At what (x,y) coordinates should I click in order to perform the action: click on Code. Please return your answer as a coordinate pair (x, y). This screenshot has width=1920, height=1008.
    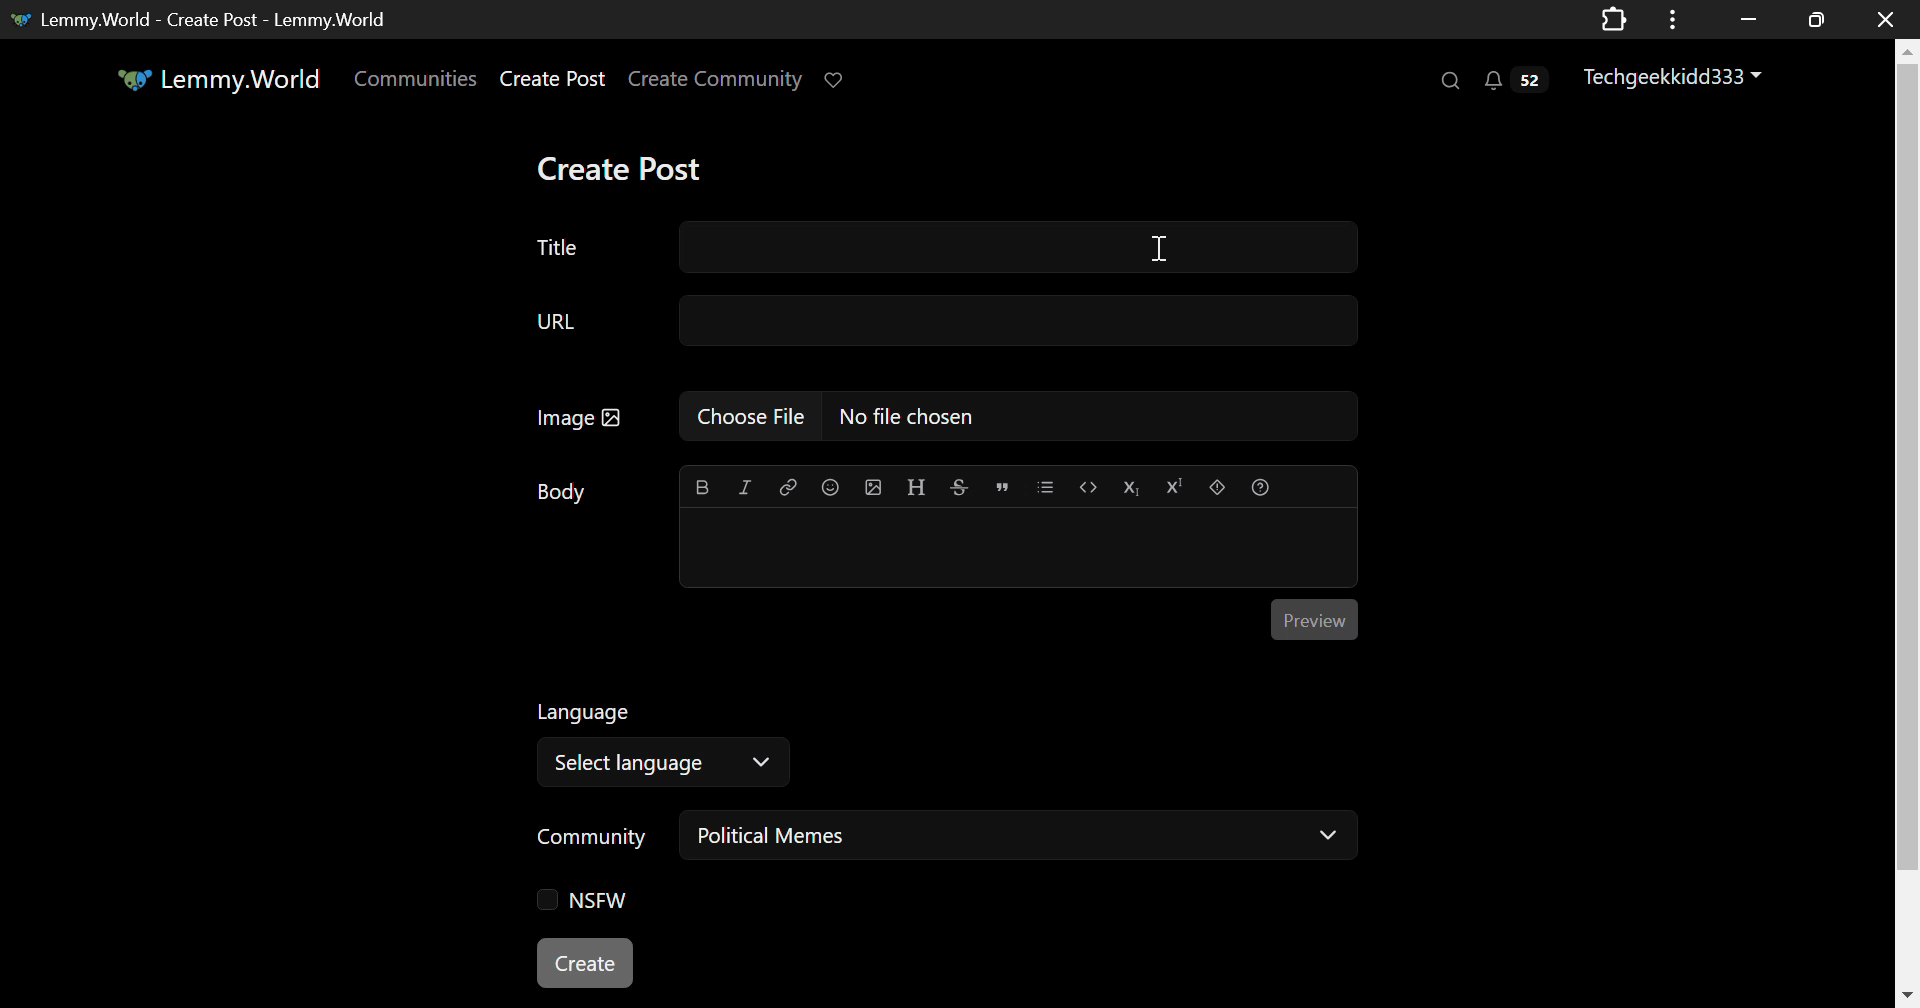
    Looking at the image, I should click on (1088, 486).